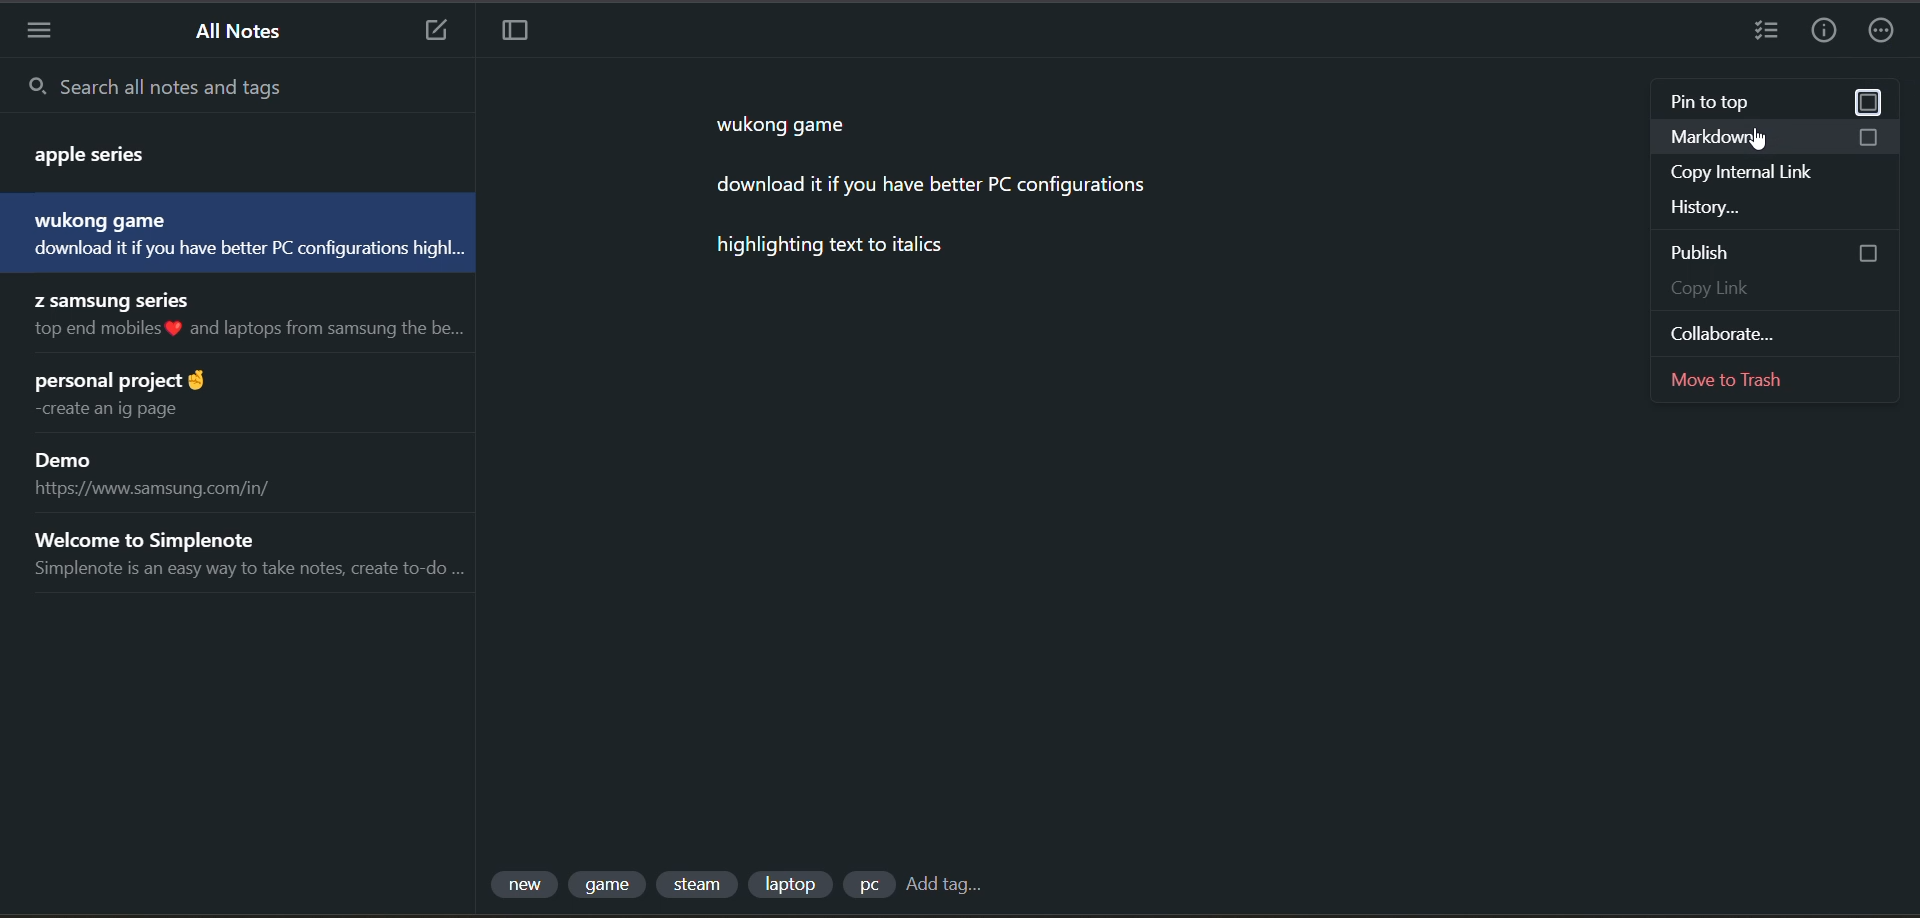 This screenshot has width=1920, height=918. Describe the element at coordinates (527, 885) in the screenshot. I see `tag 1` at that location.